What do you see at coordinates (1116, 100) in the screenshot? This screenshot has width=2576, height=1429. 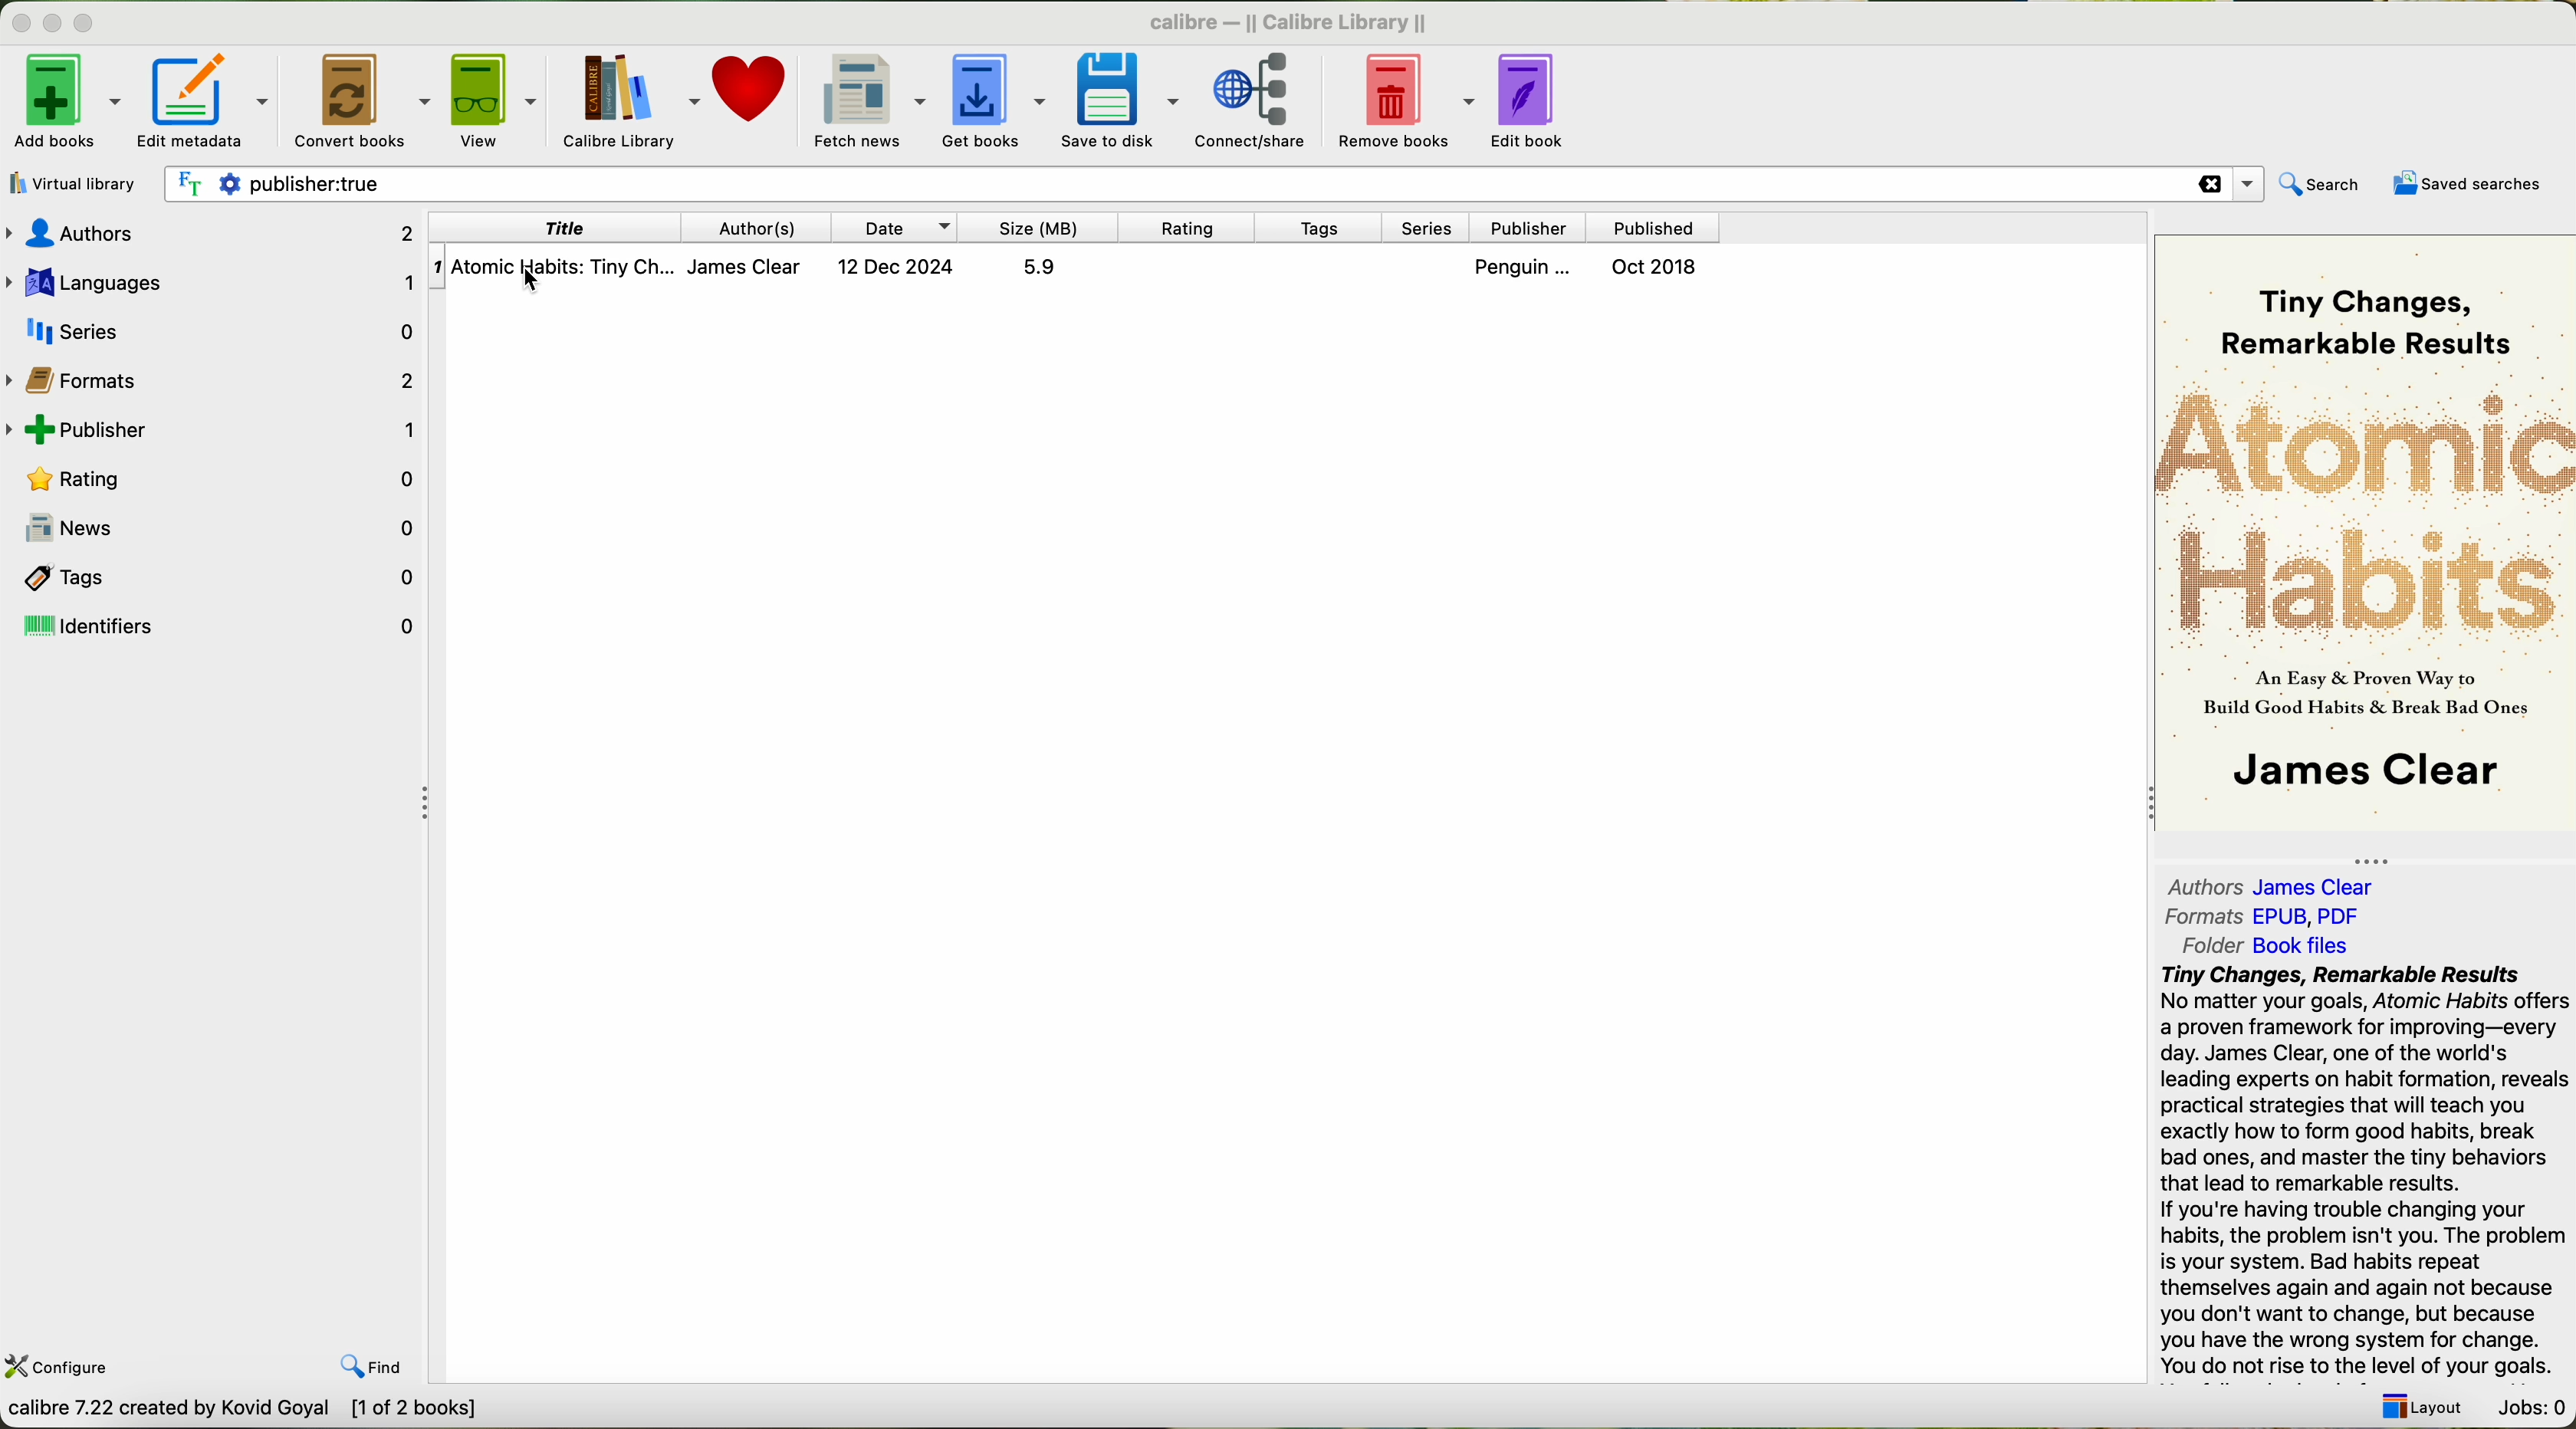 I see `save to disk` at bounding box center [1116, 100].